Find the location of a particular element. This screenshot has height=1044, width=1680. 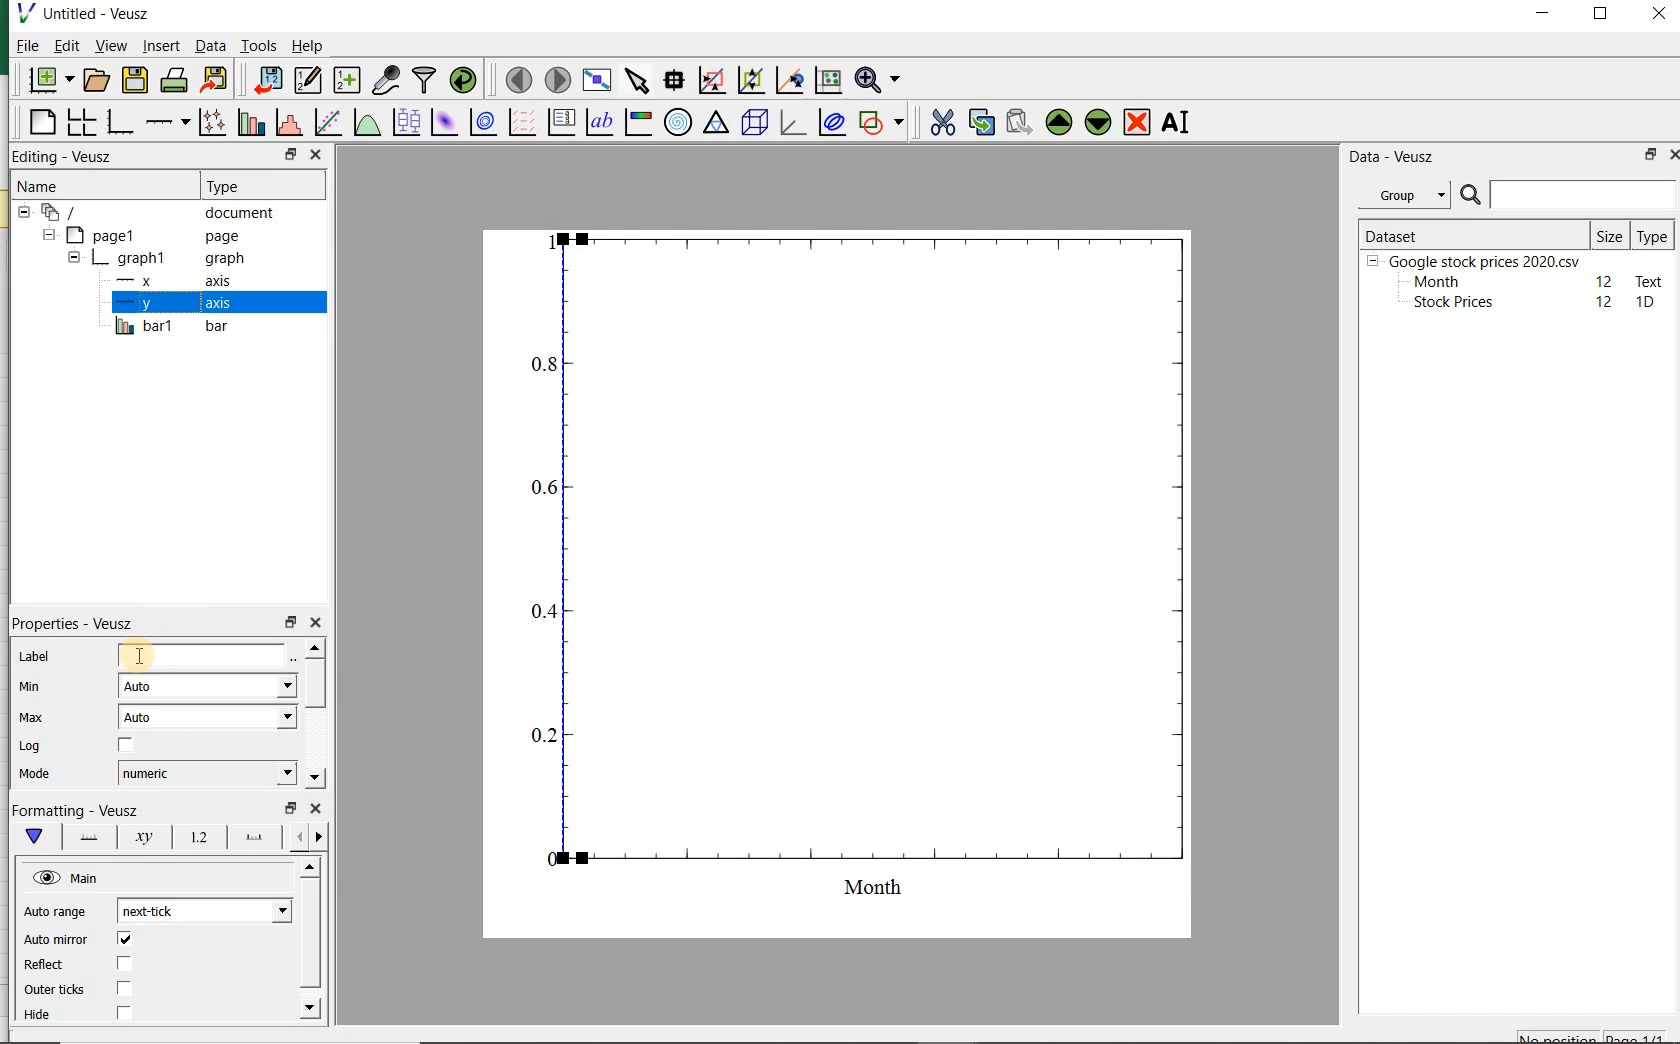

y-axis is located at coordinates (170, 304).